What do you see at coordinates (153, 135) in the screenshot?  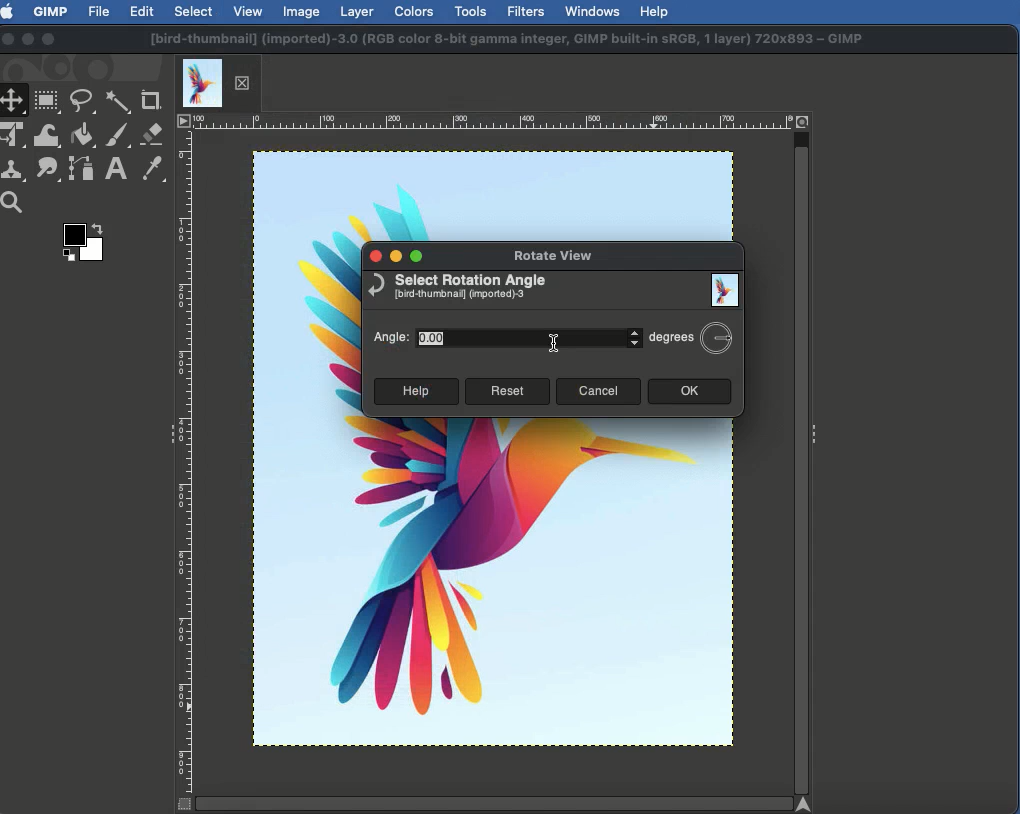 I see `Eraser` at bounding box center [153, 135].